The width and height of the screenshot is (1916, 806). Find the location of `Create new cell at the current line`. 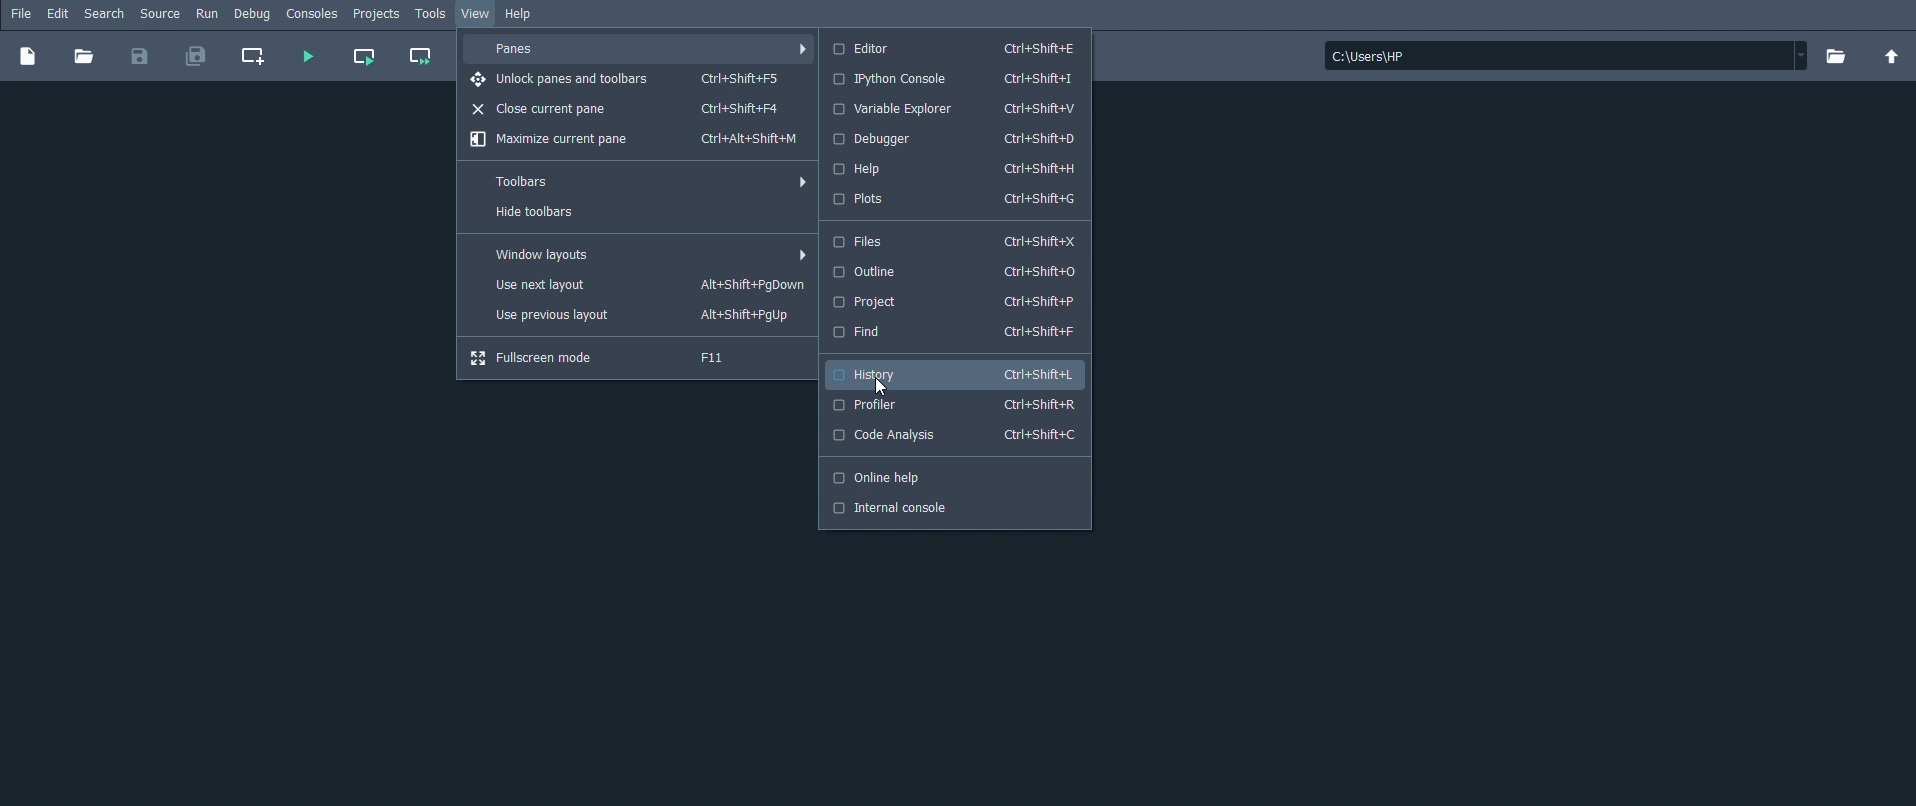

Create new cell at the current line is located at coordinates (256, 58).